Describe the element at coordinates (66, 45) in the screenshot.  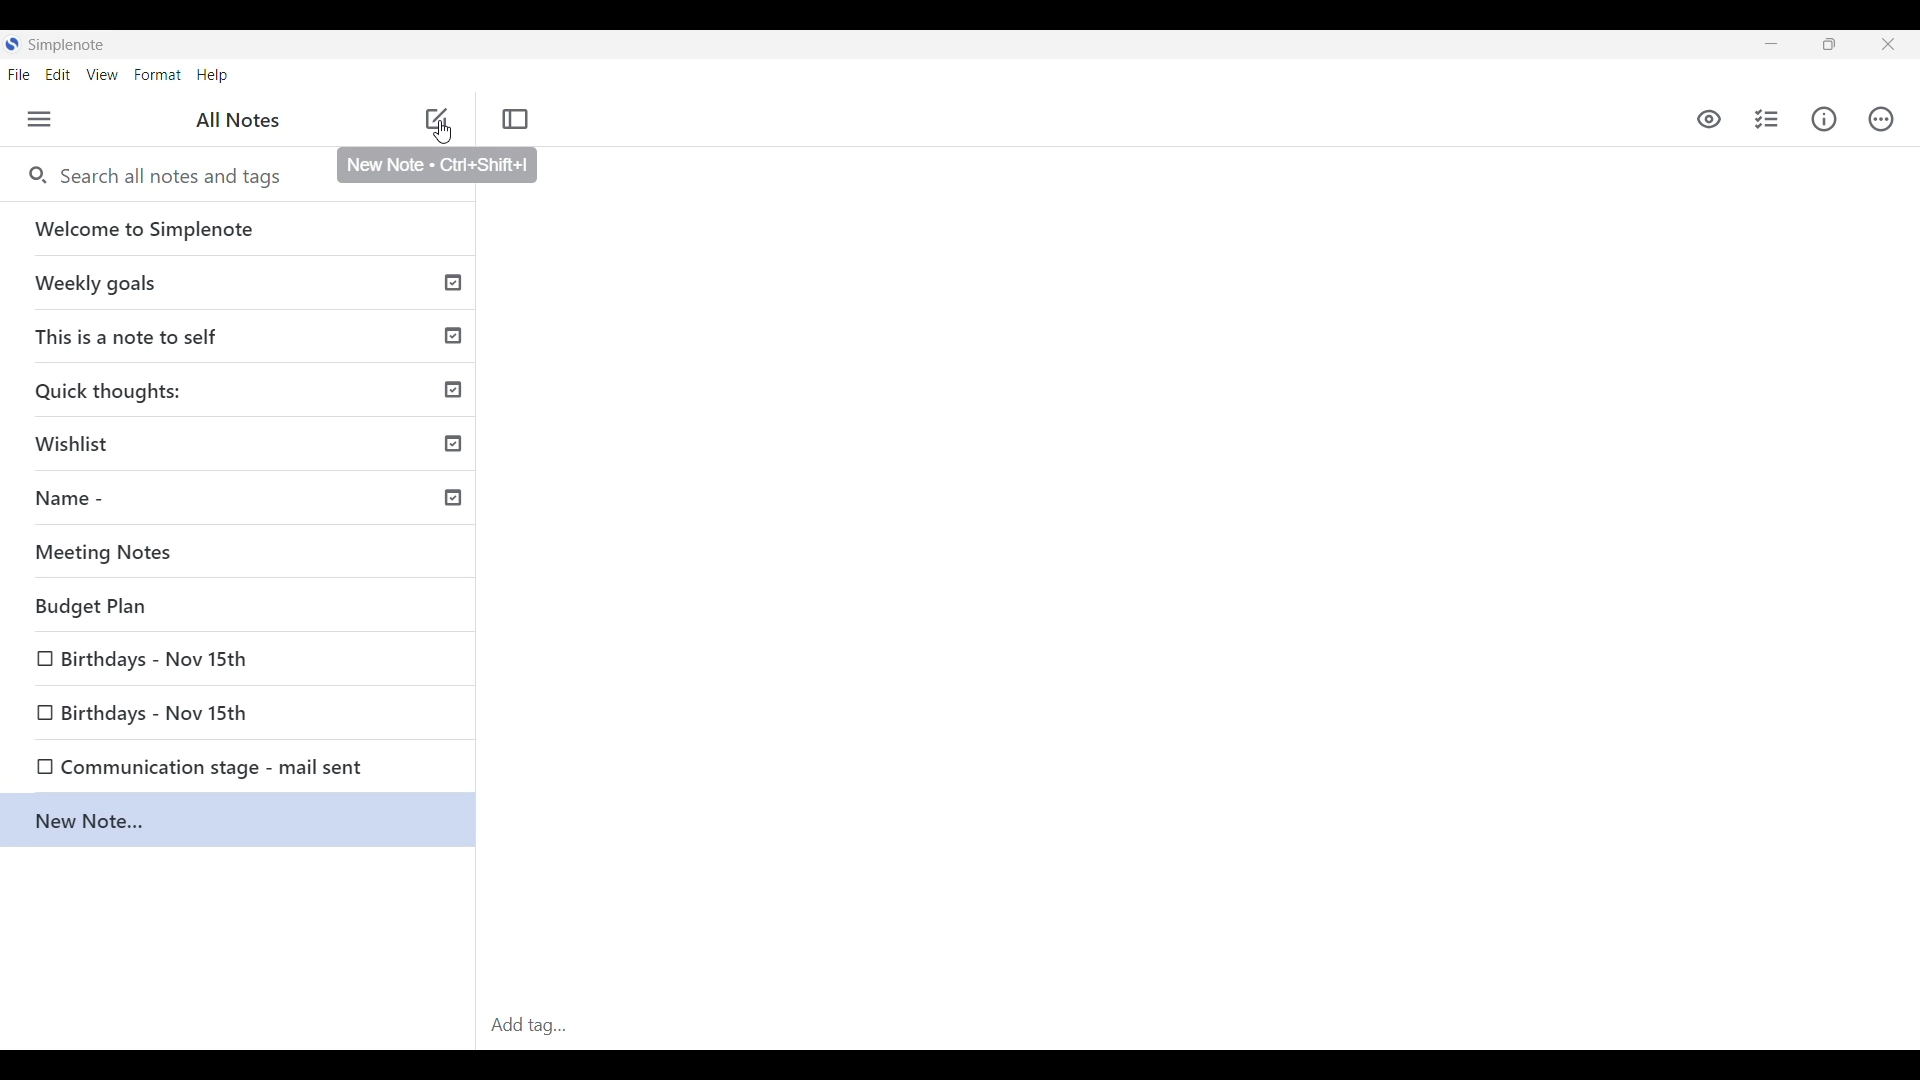
I see `Software name` at that location.